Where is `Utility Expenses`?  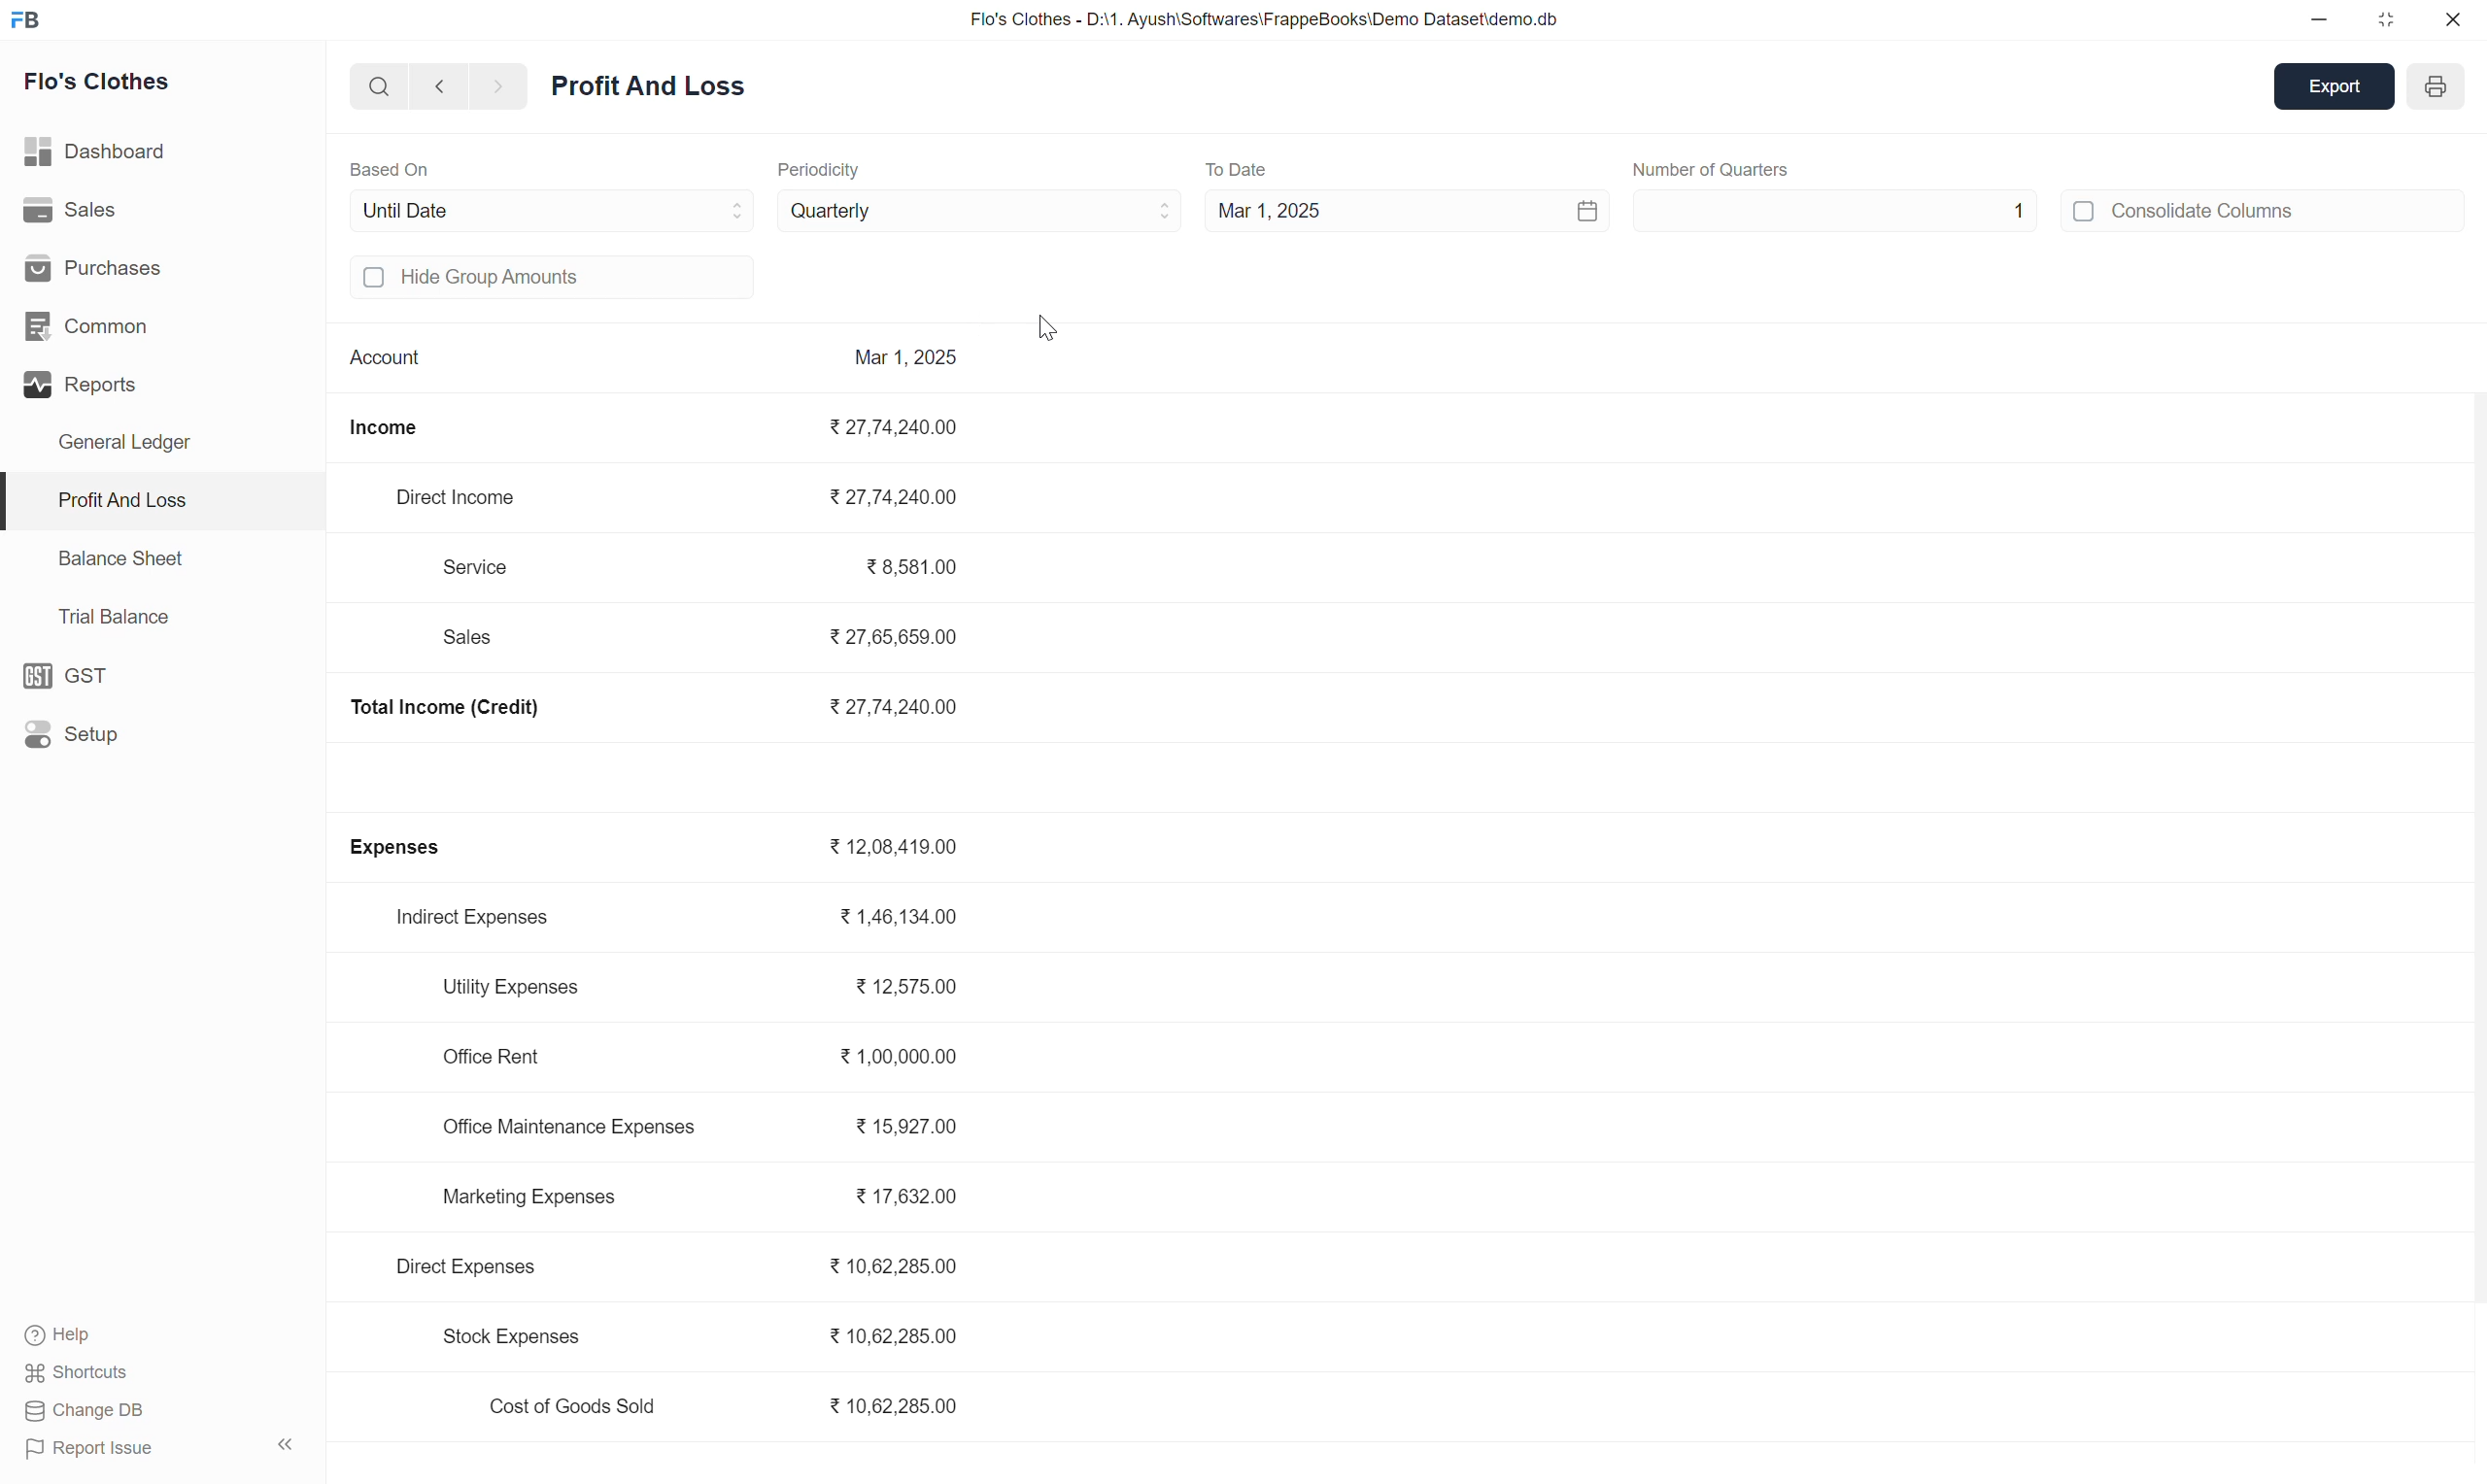
Utility Expenses is located at coordinates (511, 983).